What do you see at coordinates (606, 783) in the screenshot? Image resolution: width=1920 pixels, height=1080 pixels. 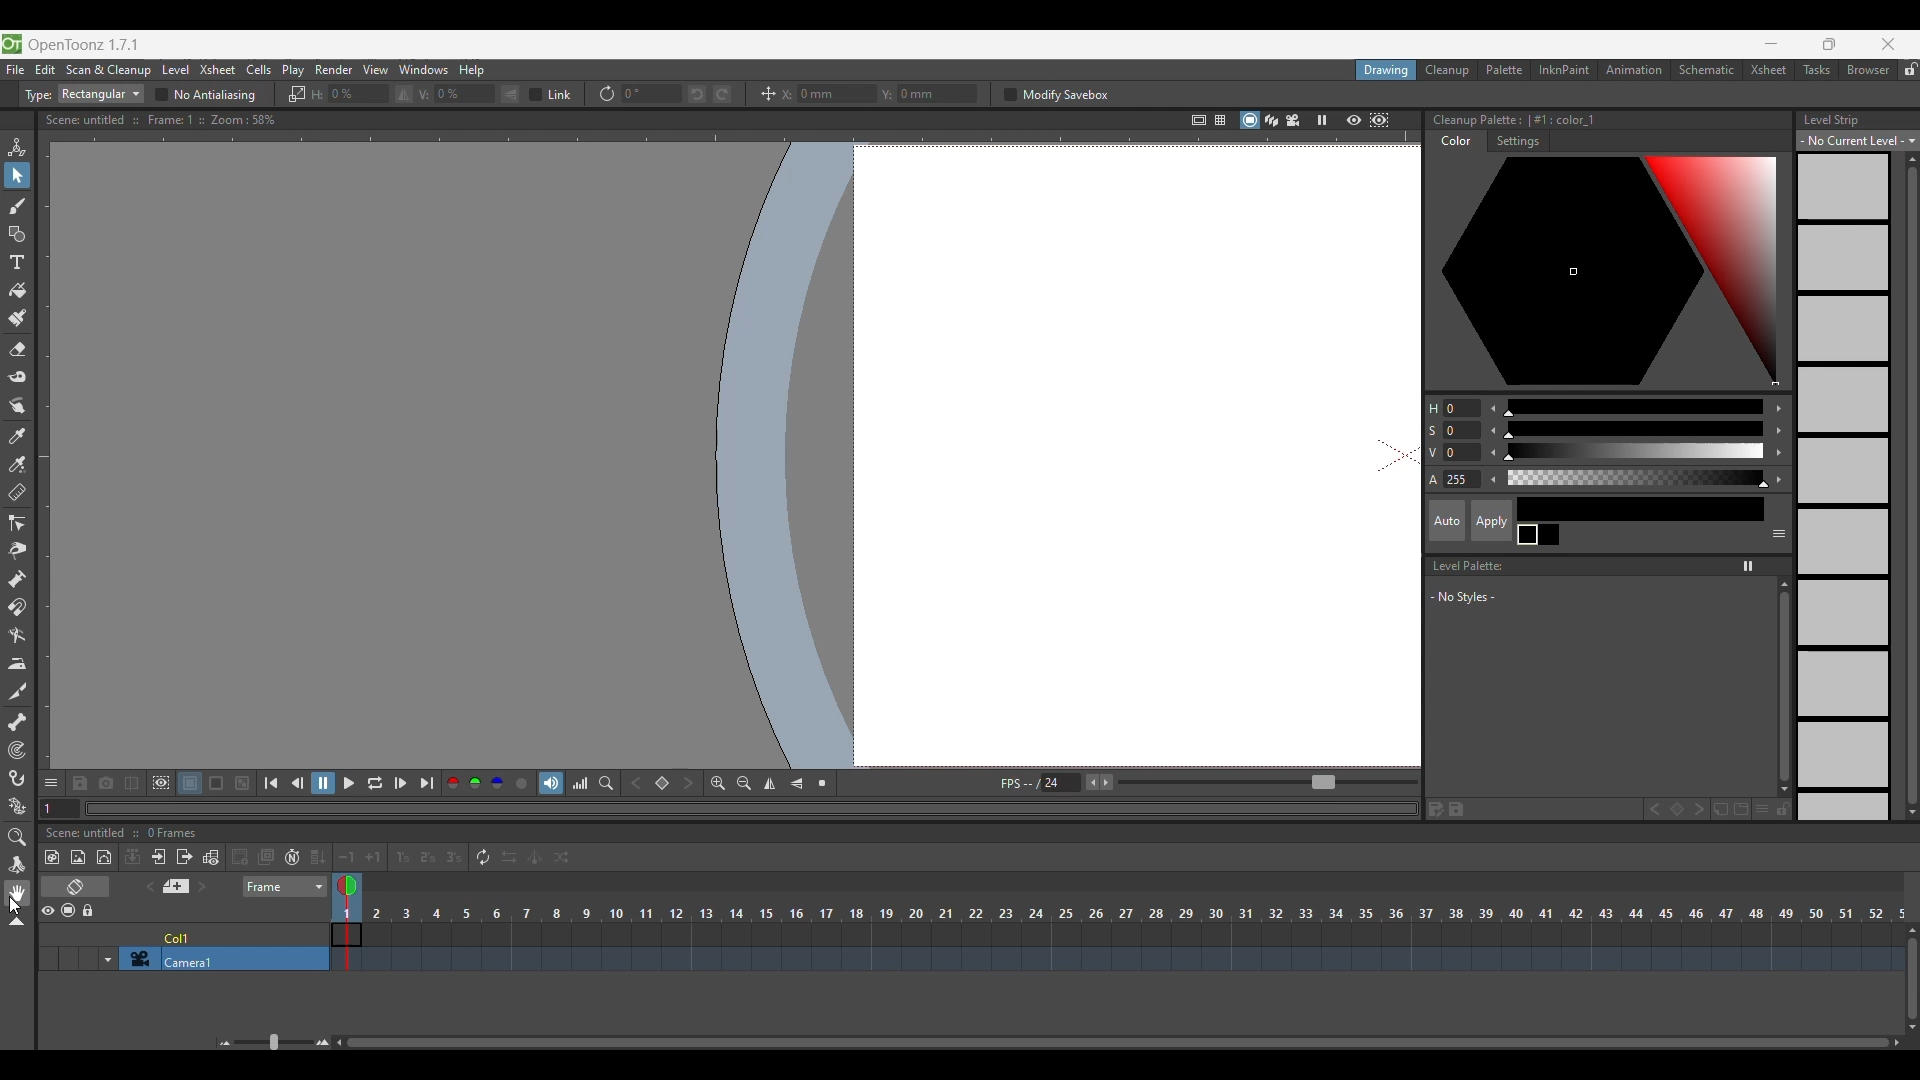 I see `Locator` at bounding box center [606, 783].